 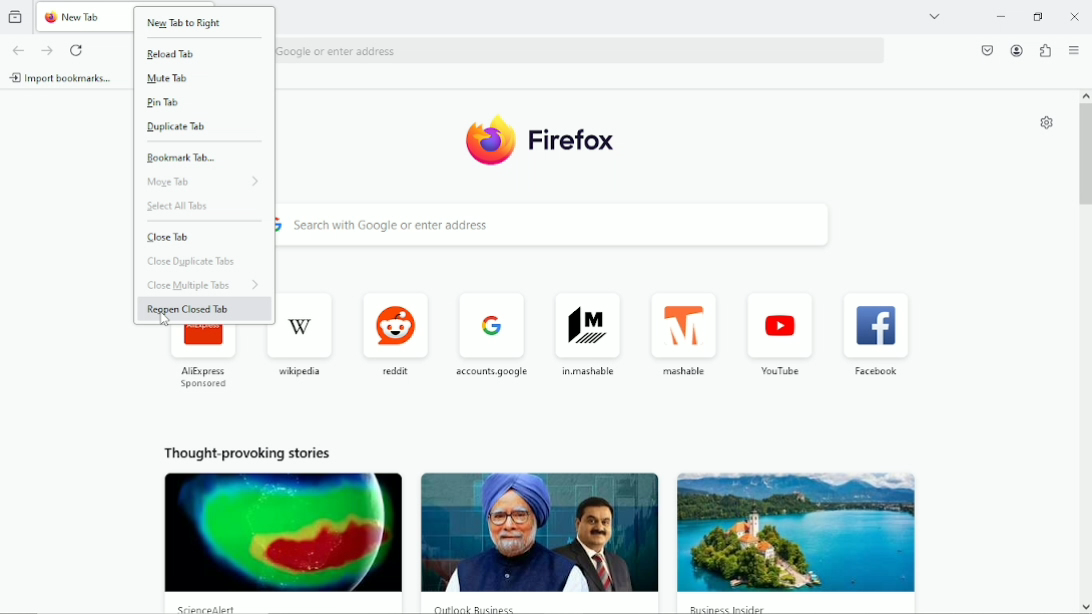 I want to click on go back, so click(x=19, y=49).